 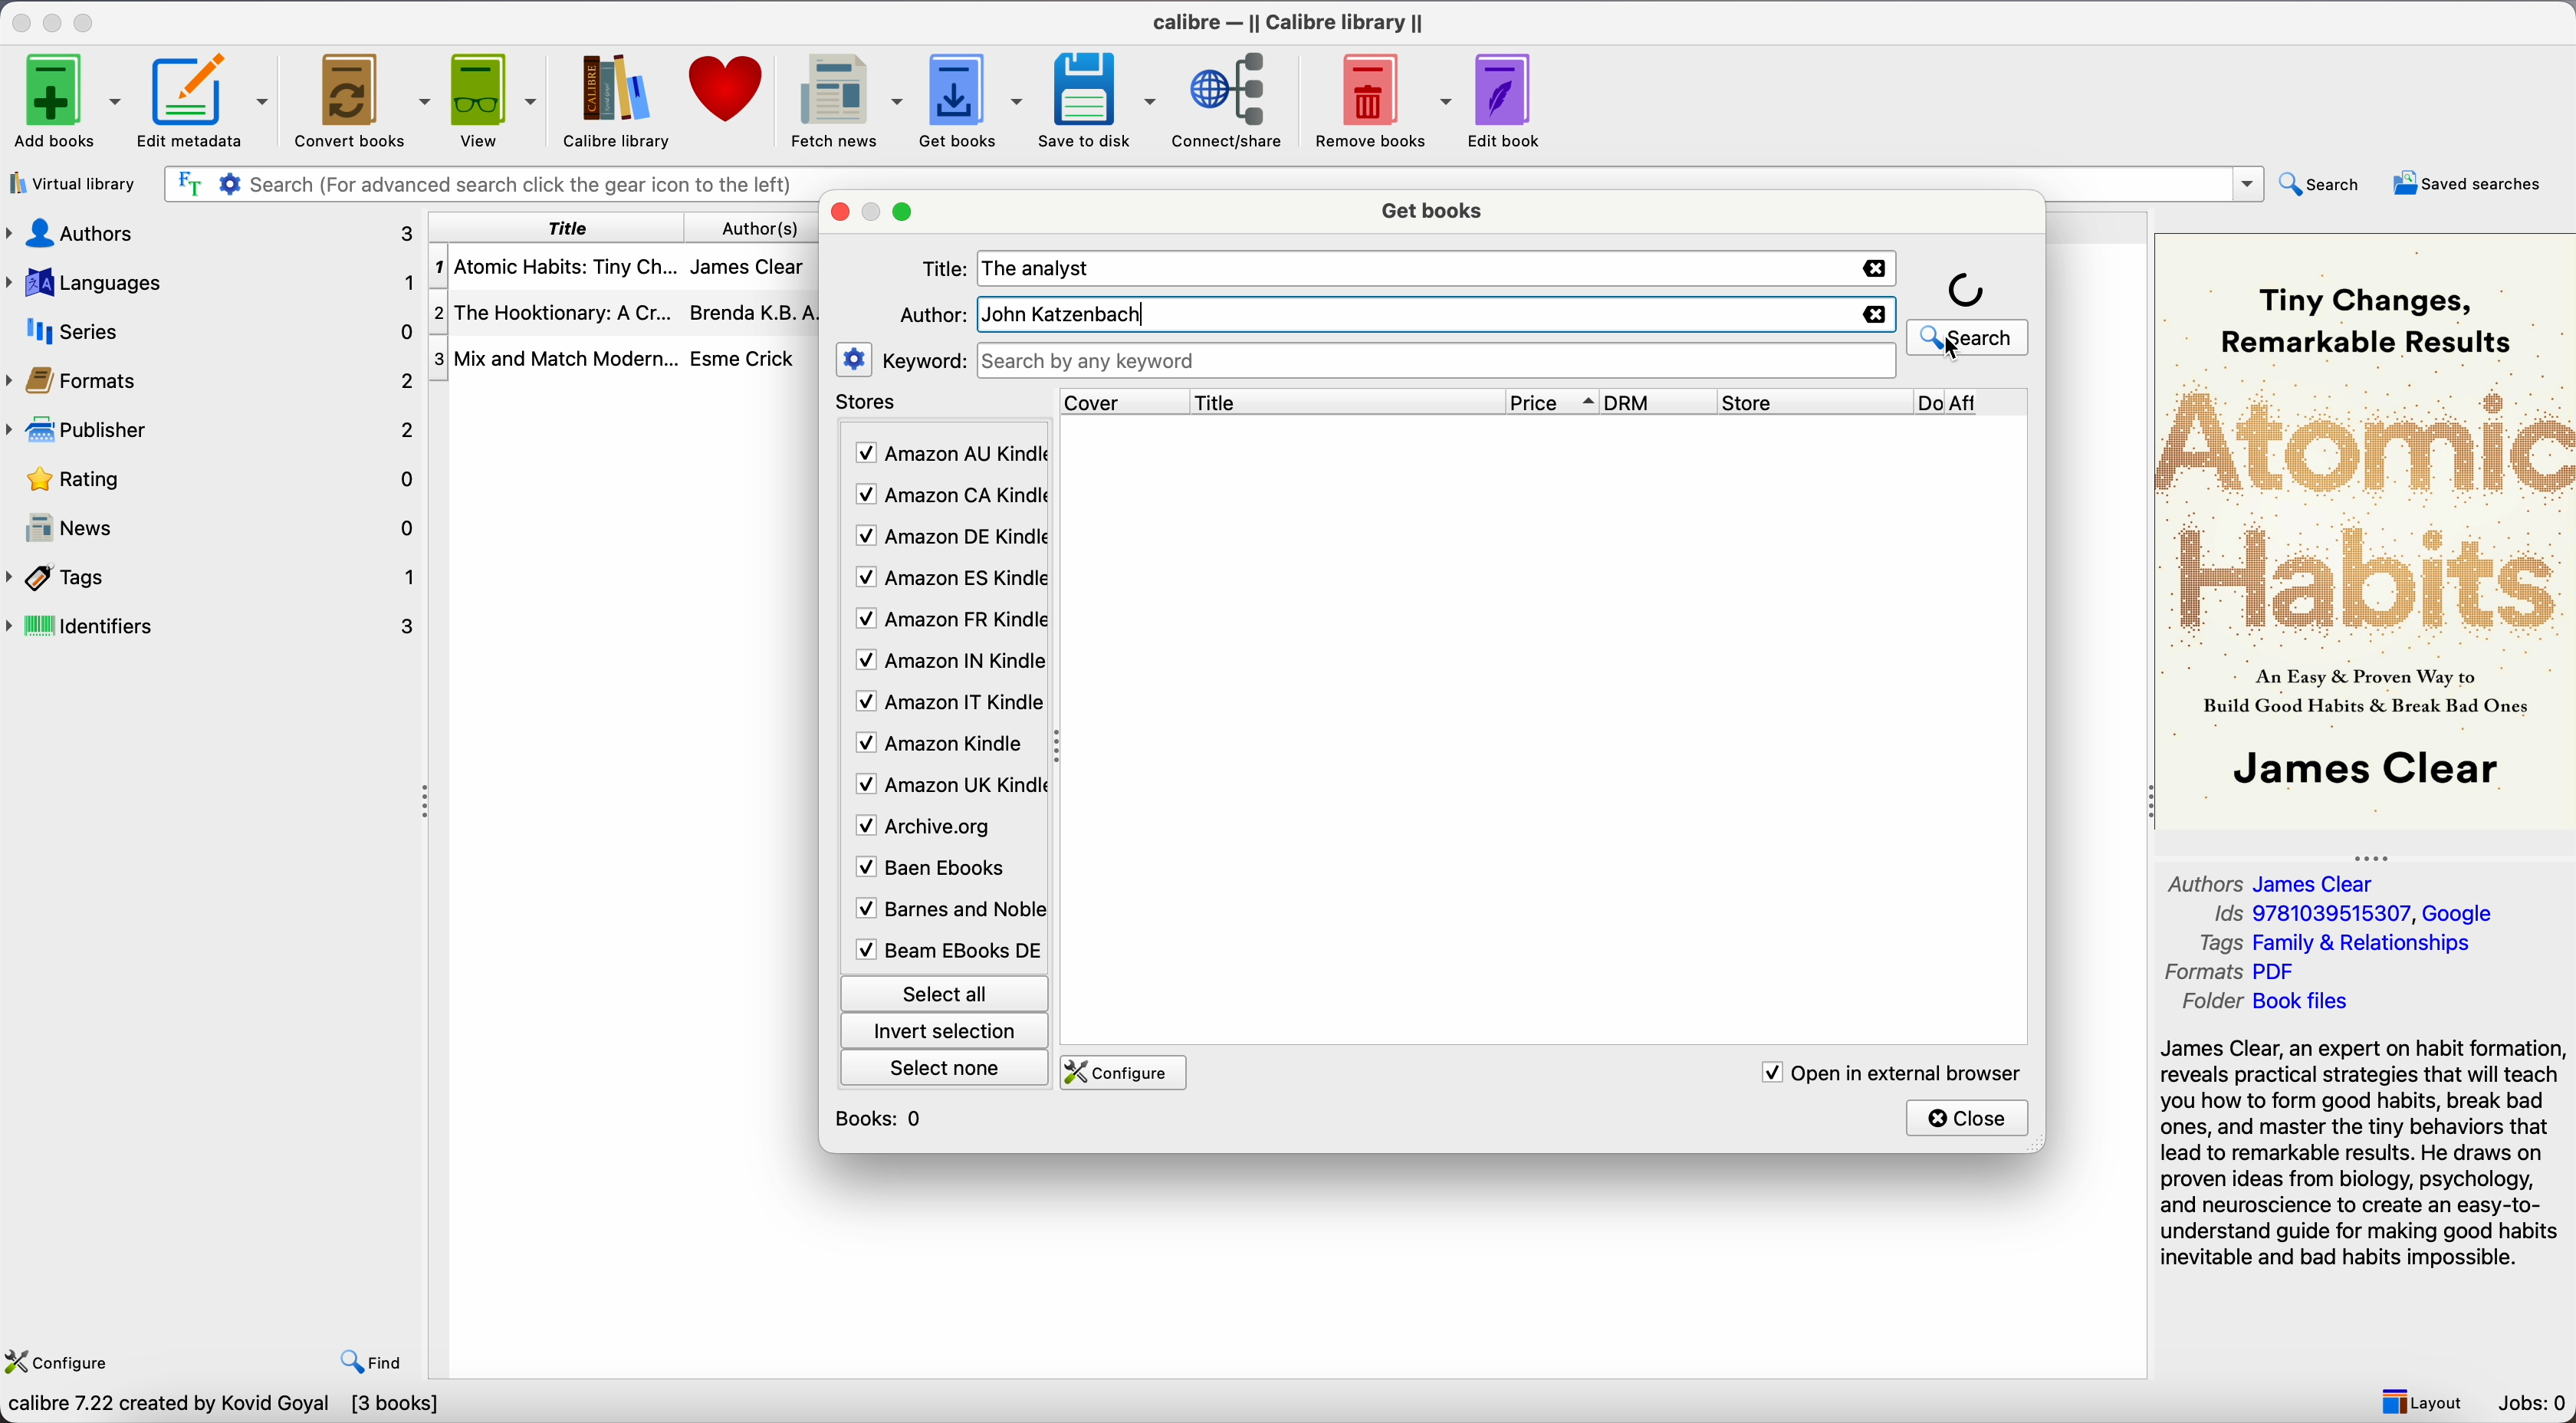 What do you see at coordinates (1875, 269) in the screenshot?
I see `clear` at bounding box center [1875, 269].